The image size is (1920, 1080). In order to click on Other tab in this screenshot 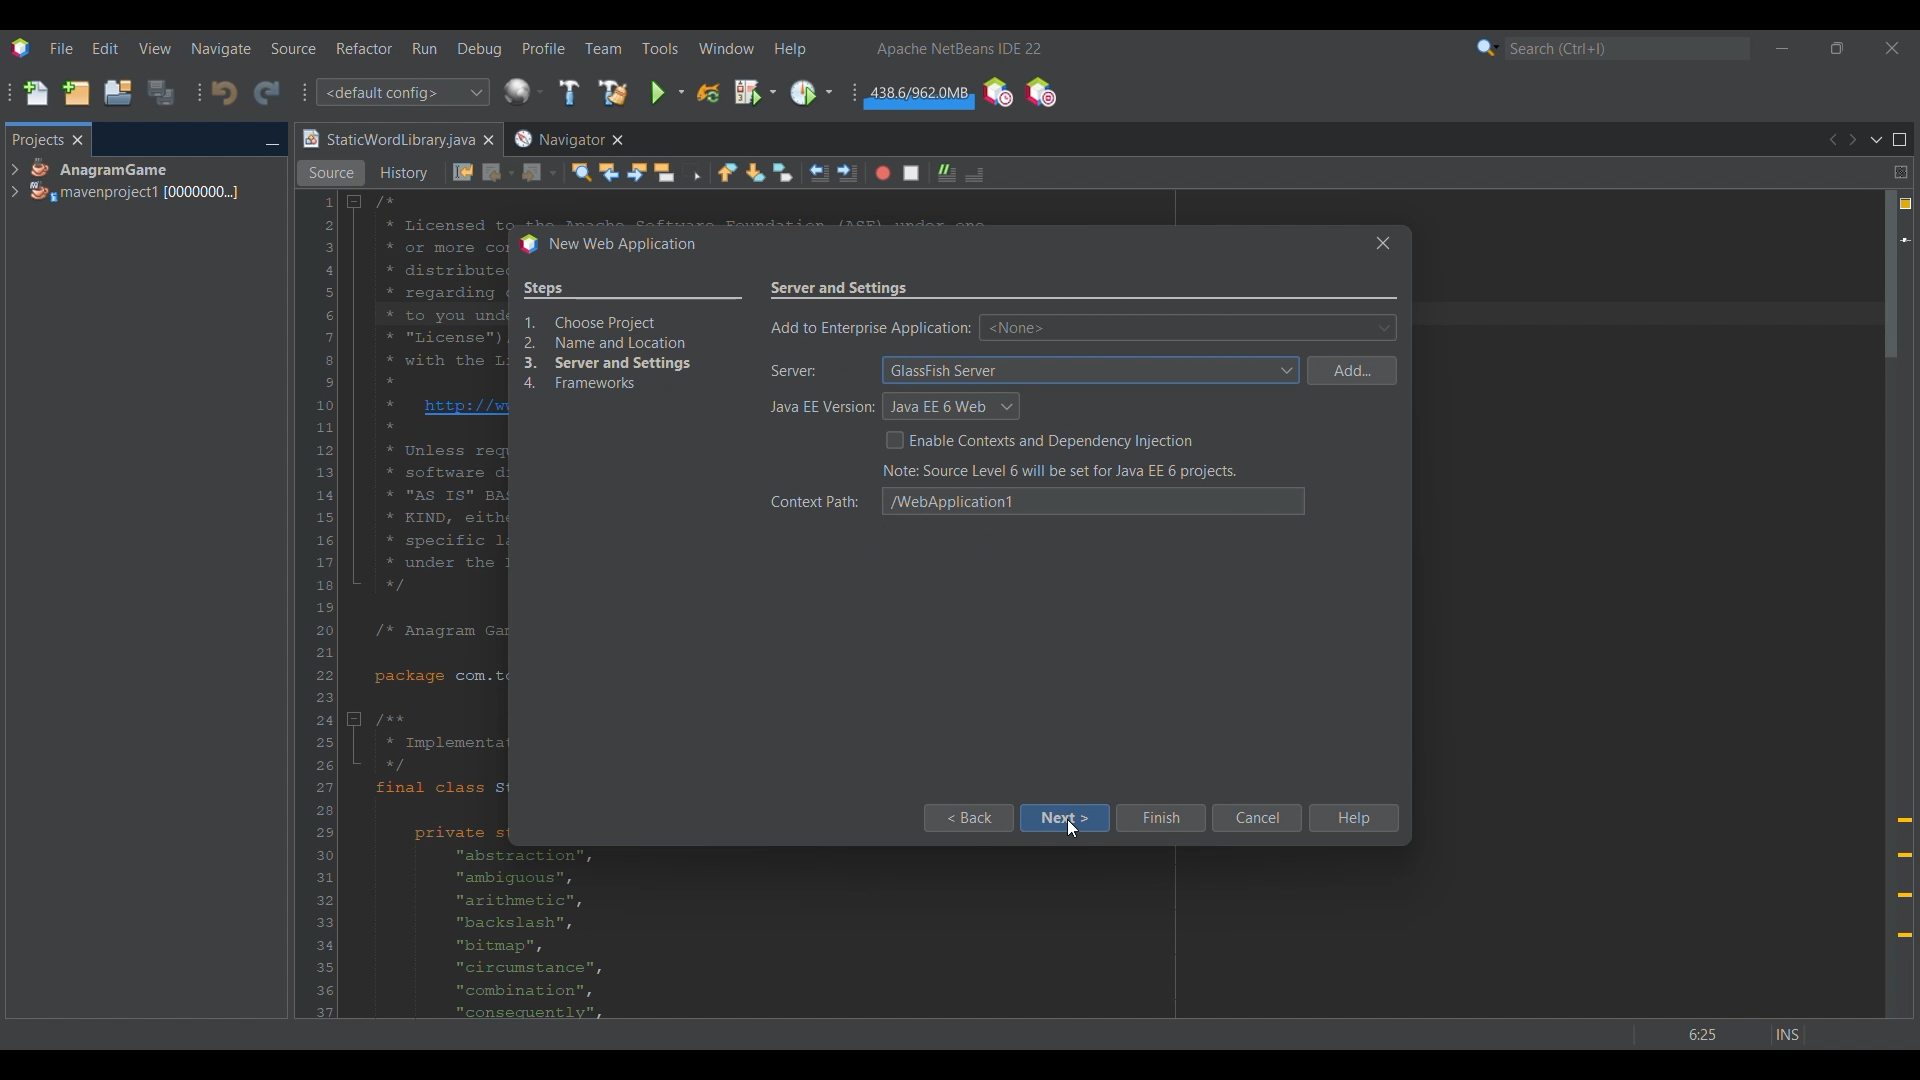, I will do `click(567, 139)`.